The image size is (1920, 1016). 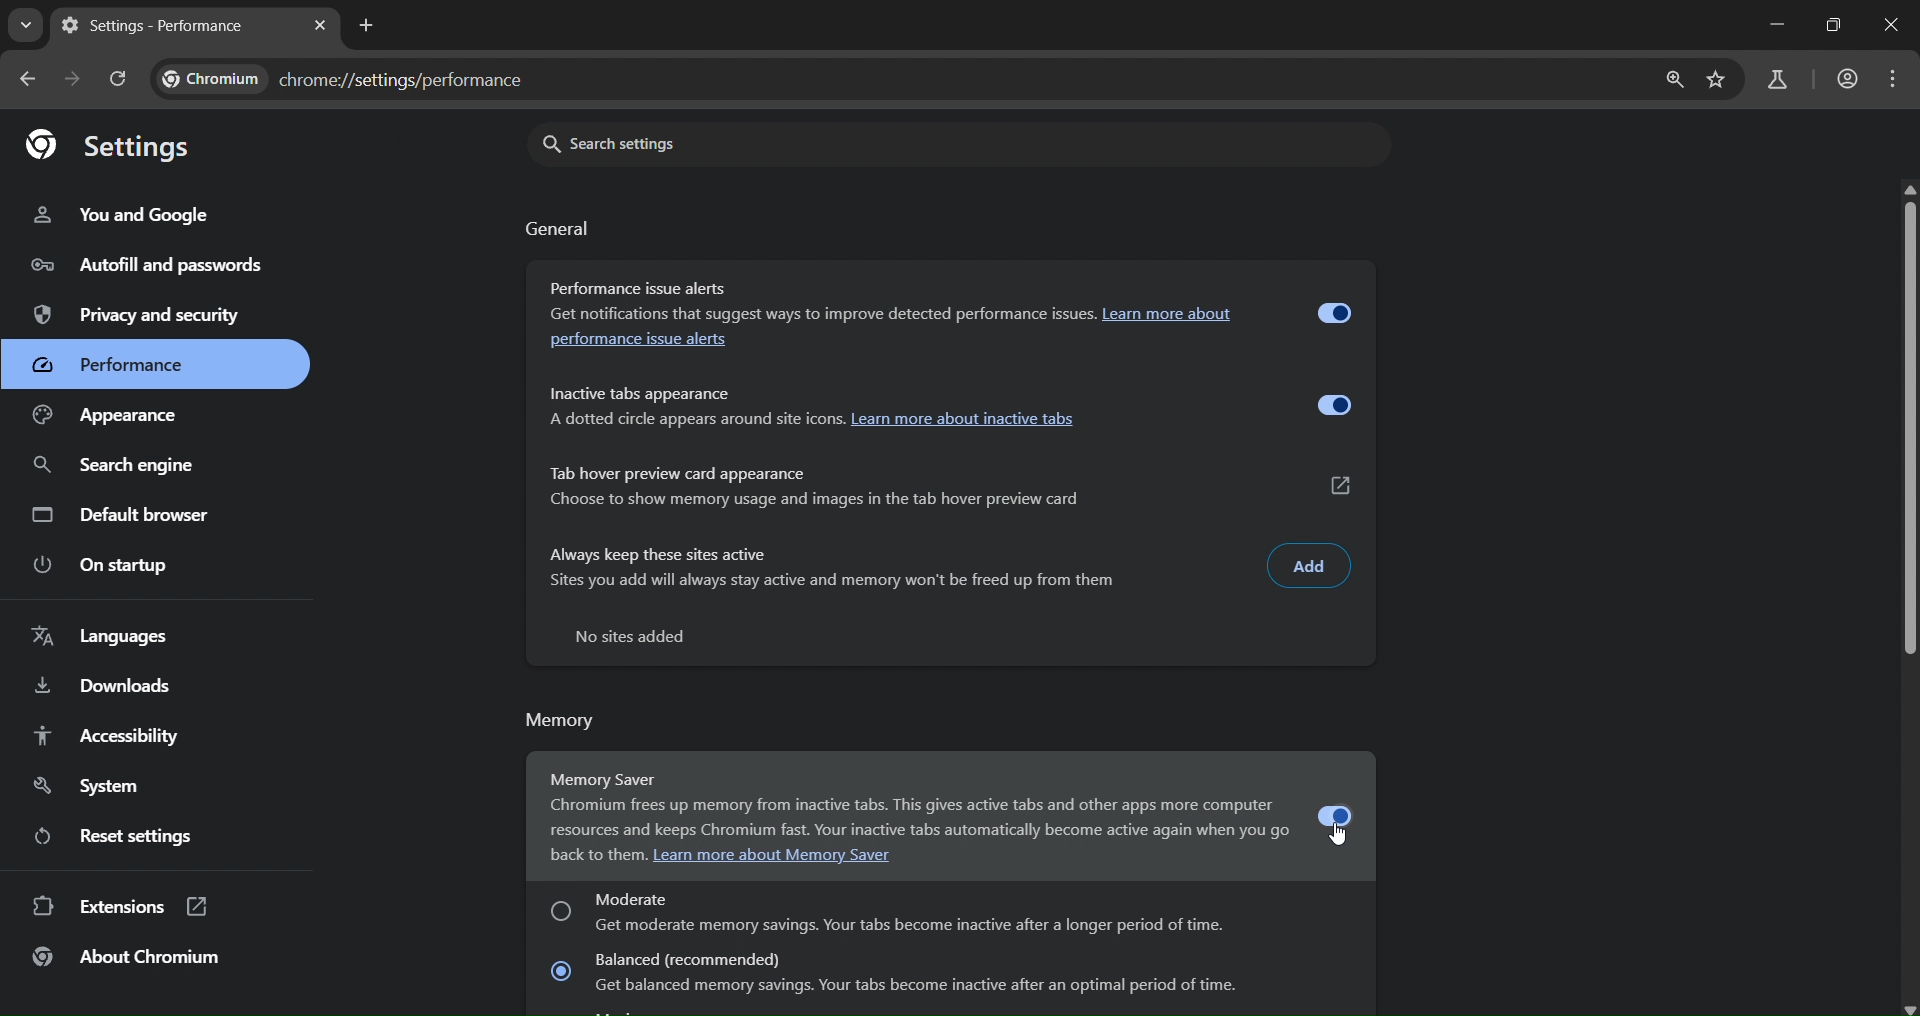 What do you see at coordinates (1169, 314) in the screenshot?
I see `Learn more about` at bounding box center [1169, 314].